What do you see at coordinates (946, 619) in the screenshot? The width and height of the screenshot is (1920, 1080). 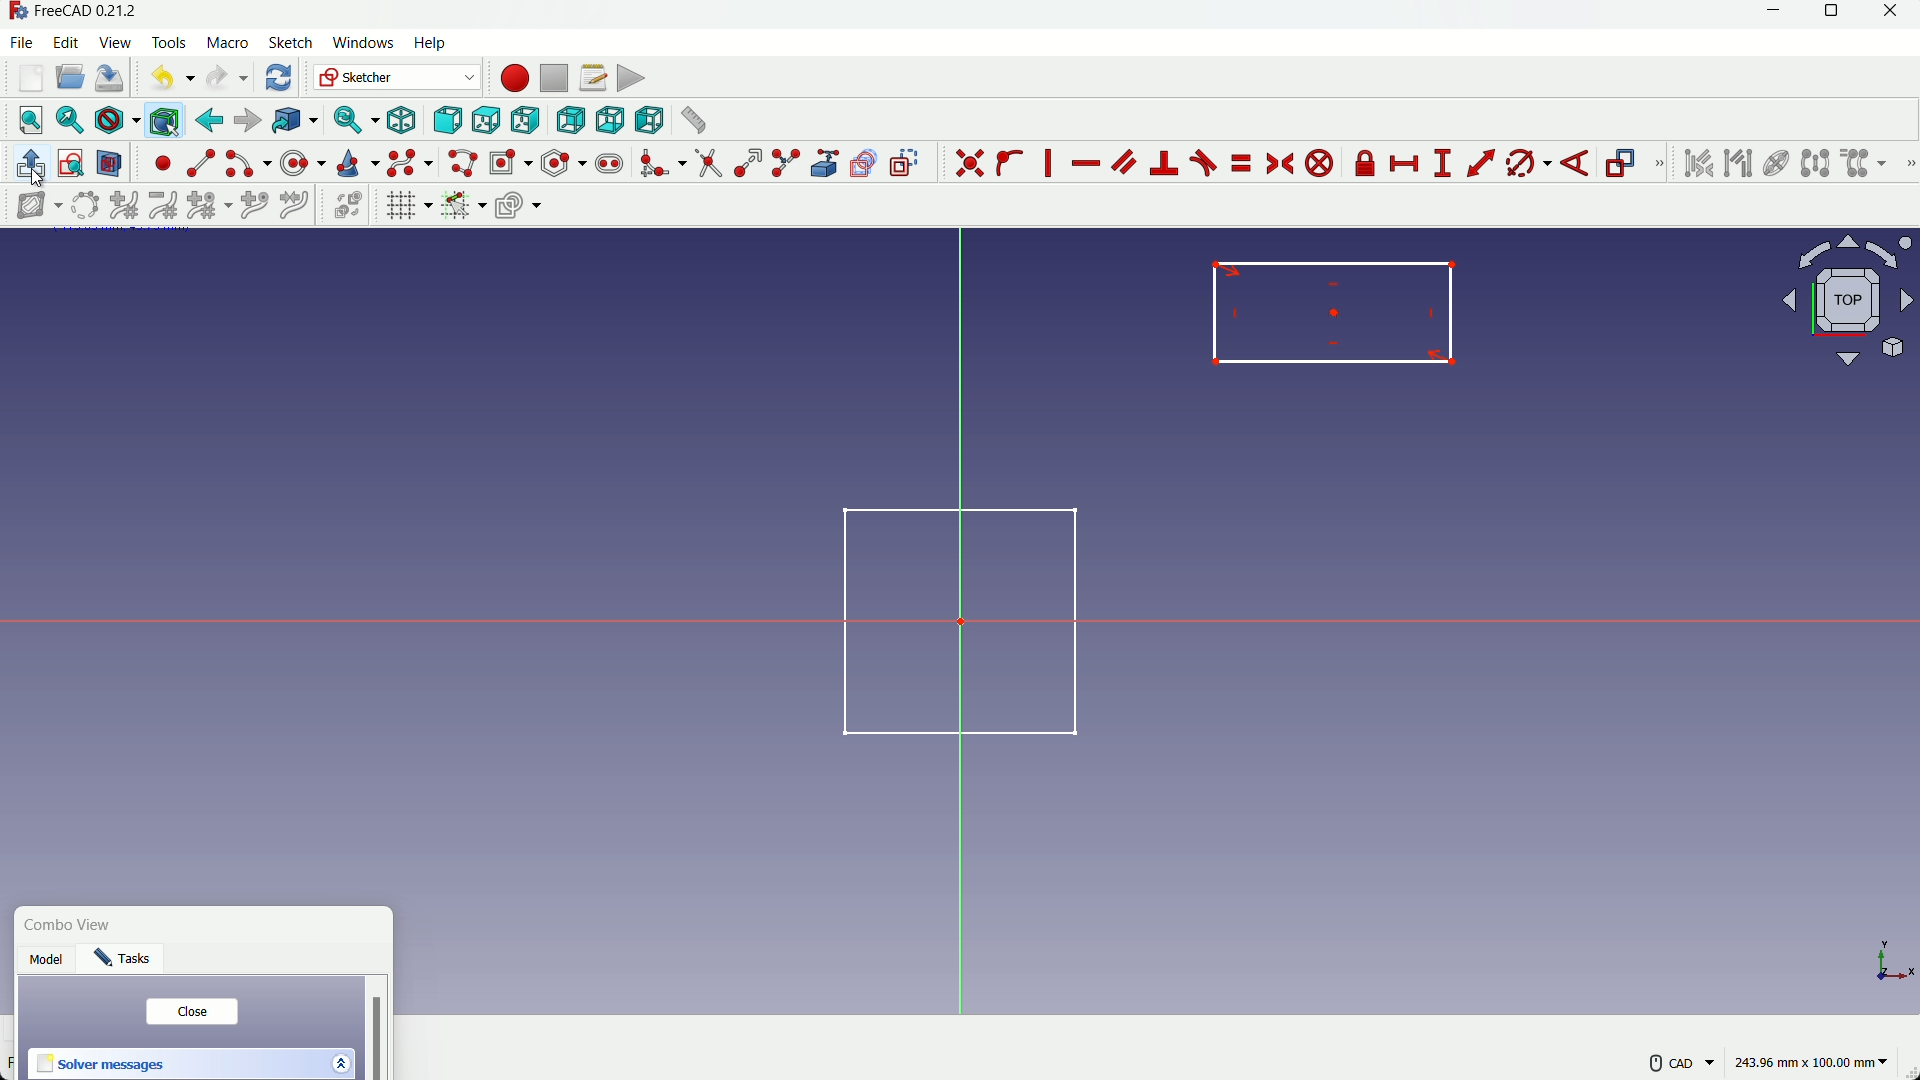 I see `sketch` at bounding box center [946, 619].